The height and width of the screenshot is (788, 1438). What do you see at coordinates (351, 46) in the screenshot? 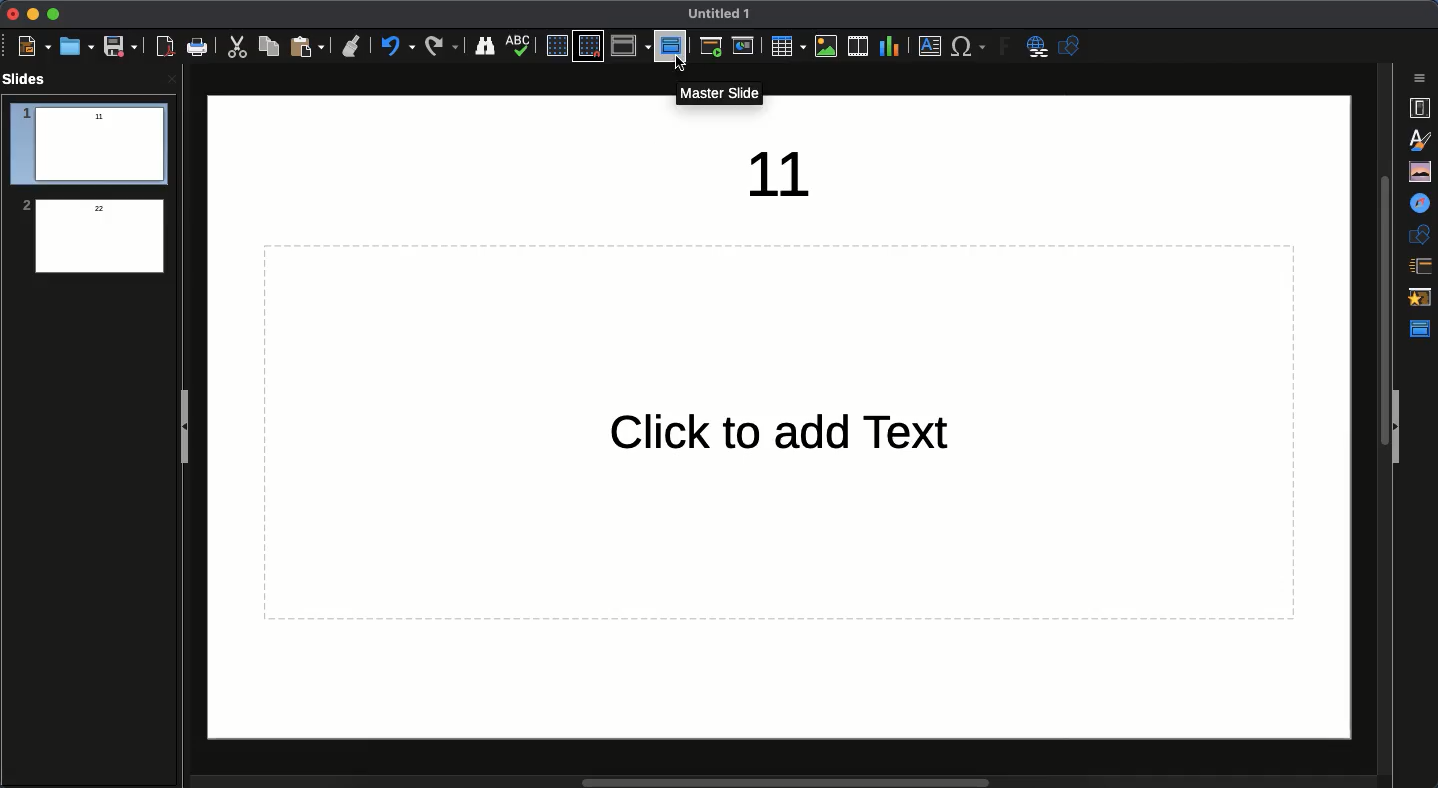
I see `Clean formatting` at bounding box center [351, 46].